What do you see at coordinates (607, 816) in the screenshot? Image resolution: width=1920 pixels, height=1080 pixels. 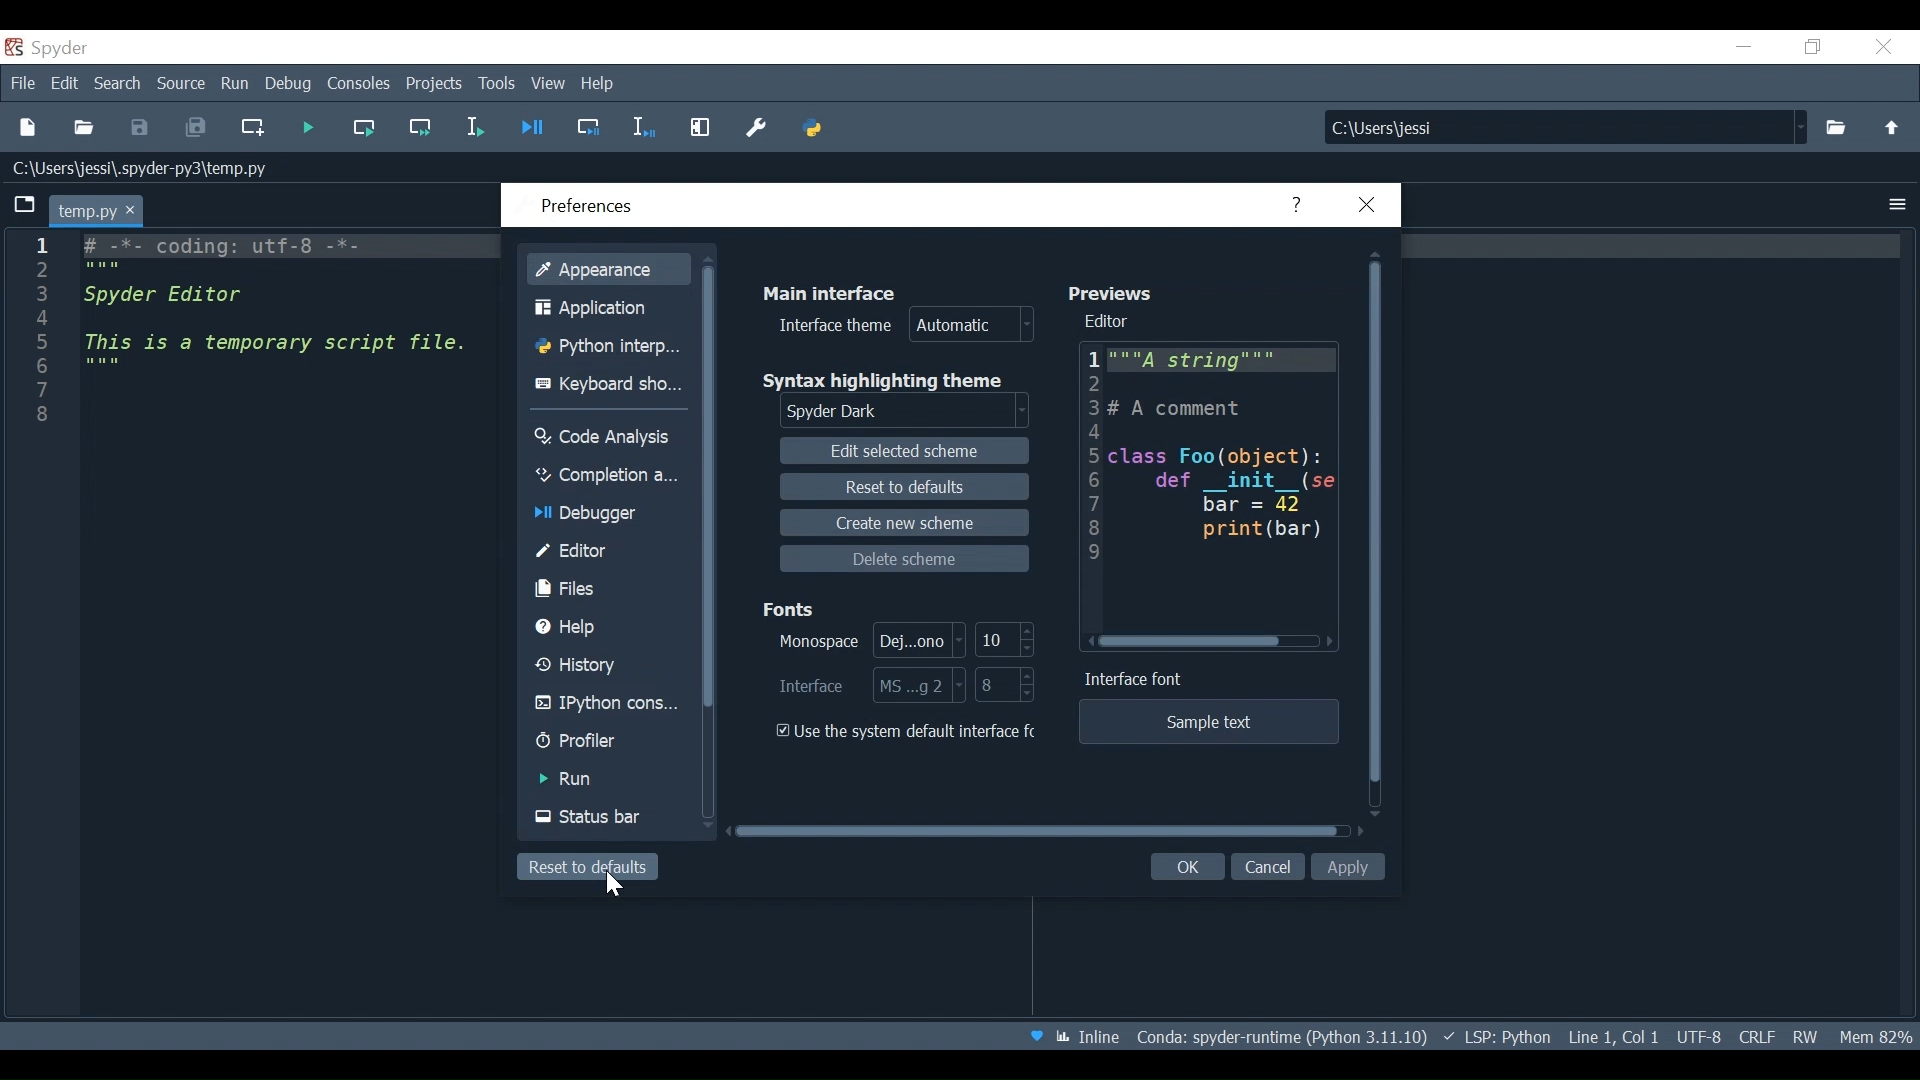 I see `Status bar` at bounding box center [607, 816].